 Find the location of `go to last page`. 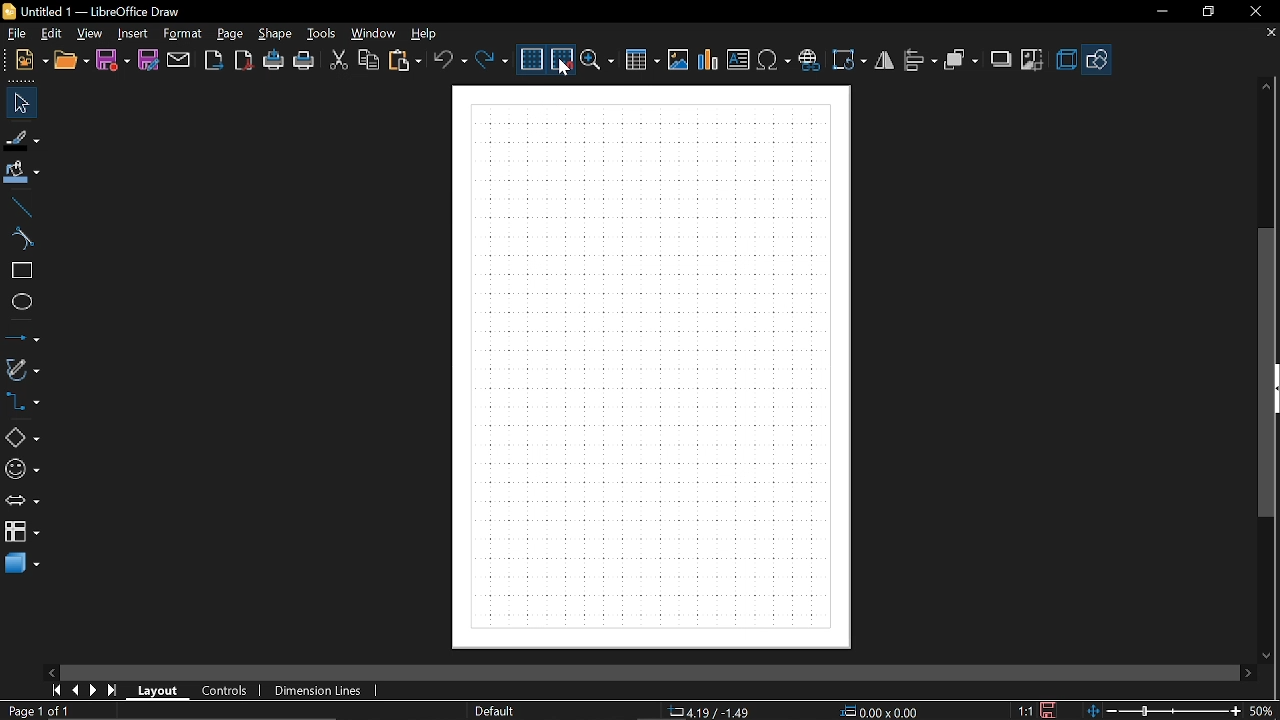

go to last page is located at coordinates (115, 690).